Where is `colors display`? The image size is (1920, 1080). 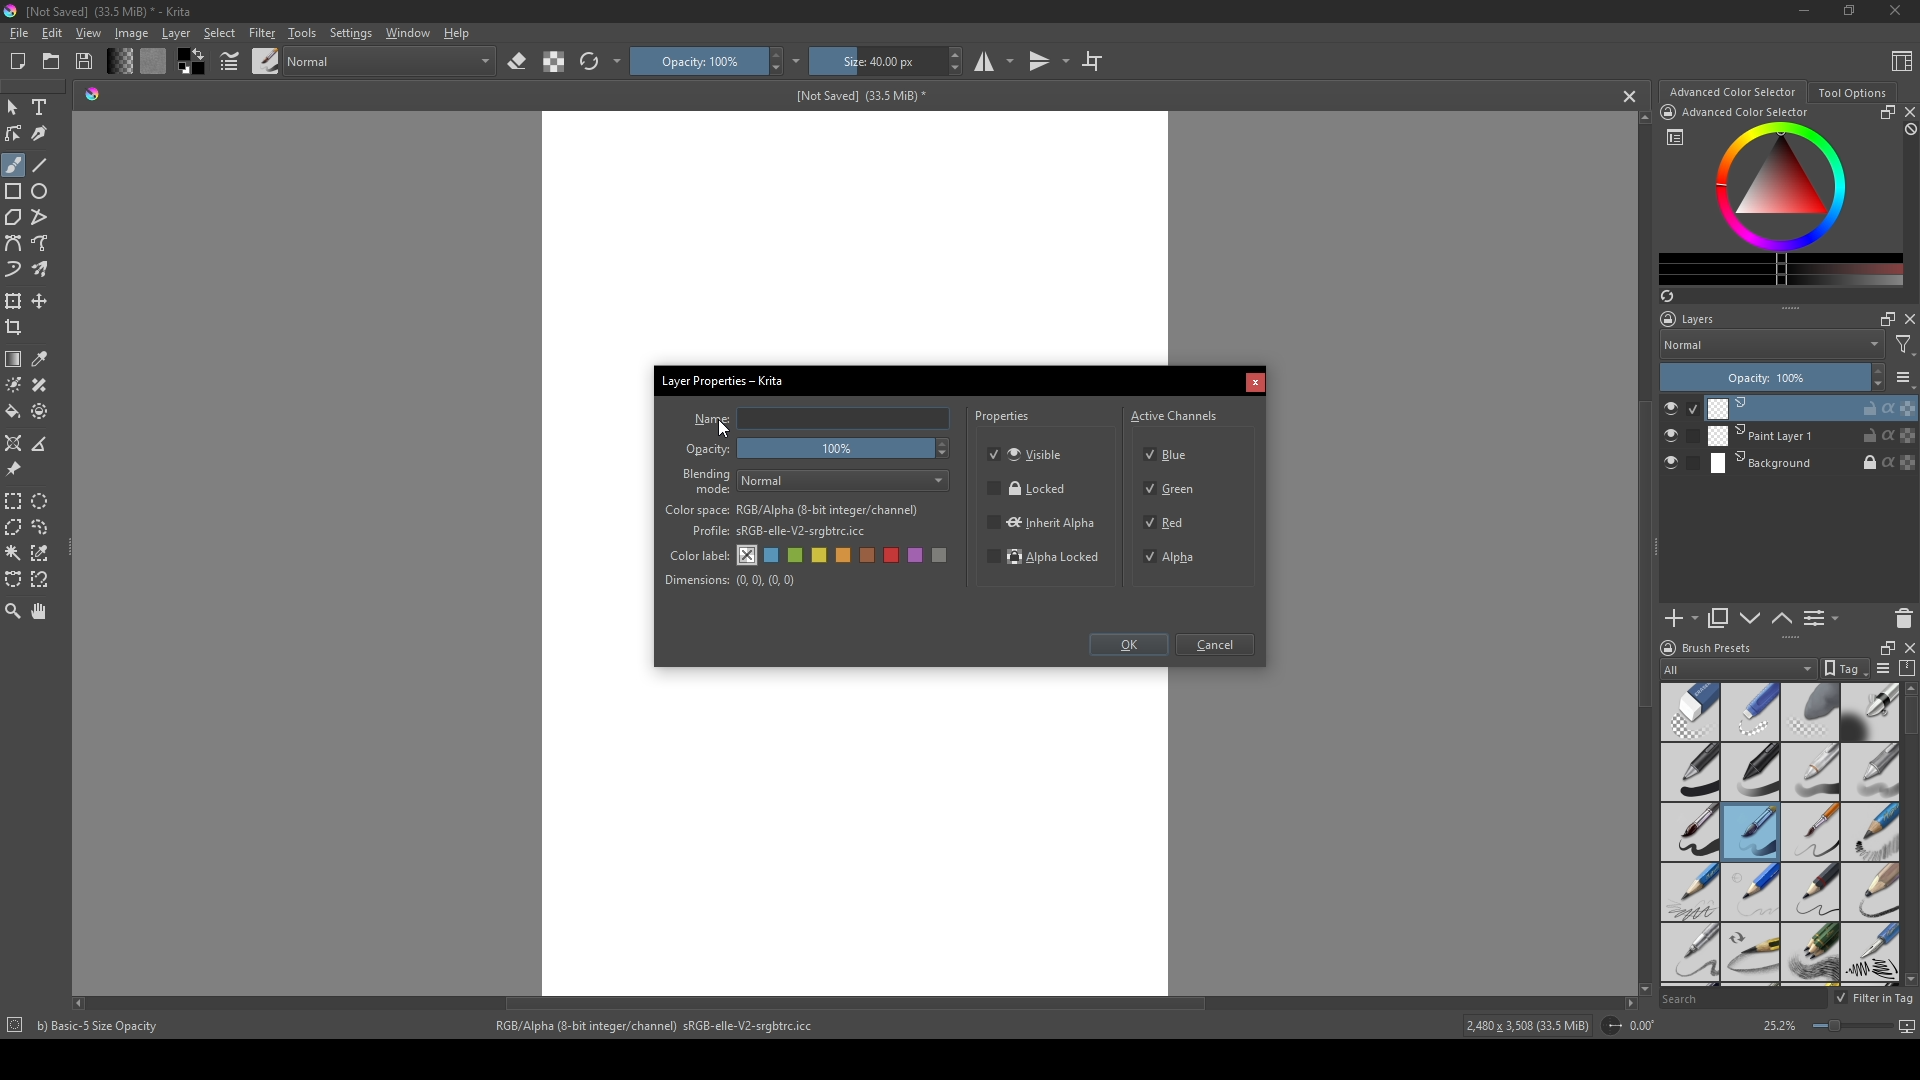
colors display is located at coordinates (1783, 187).